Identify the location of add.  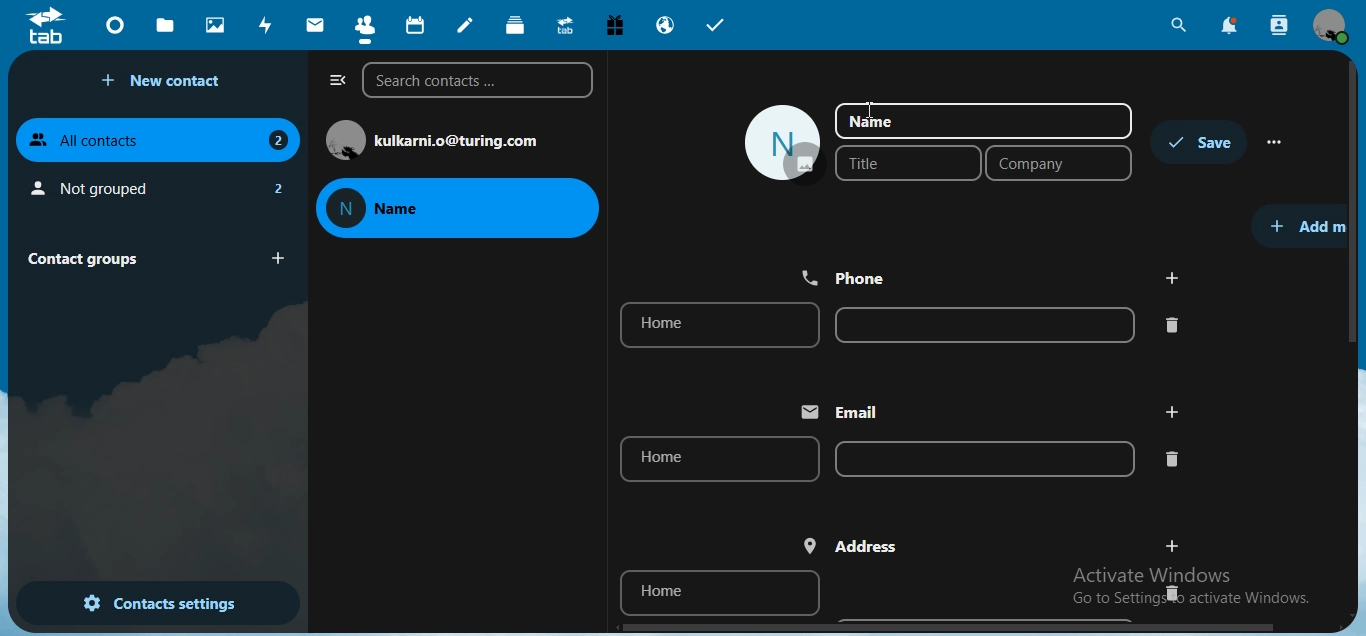
(1173, 544).